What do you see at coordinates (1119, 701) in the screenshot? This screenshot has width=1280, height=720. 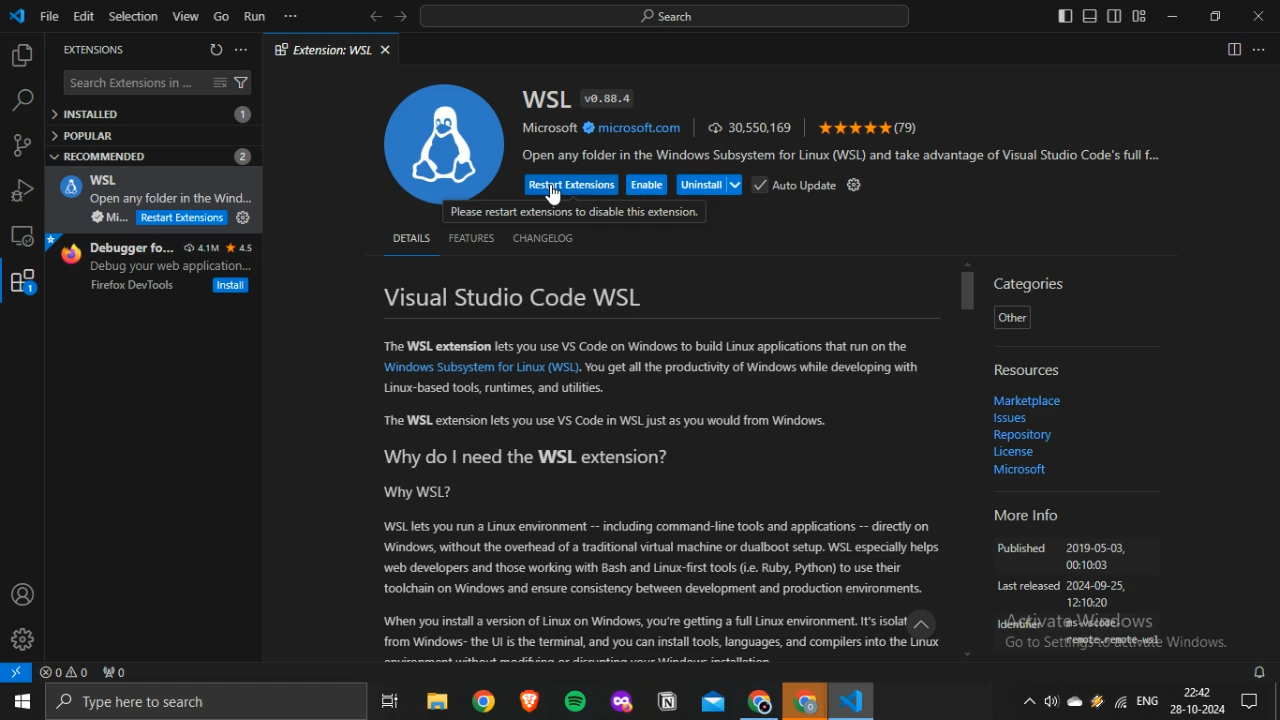 I see `Wifi` at bounding box center [1119, 701].